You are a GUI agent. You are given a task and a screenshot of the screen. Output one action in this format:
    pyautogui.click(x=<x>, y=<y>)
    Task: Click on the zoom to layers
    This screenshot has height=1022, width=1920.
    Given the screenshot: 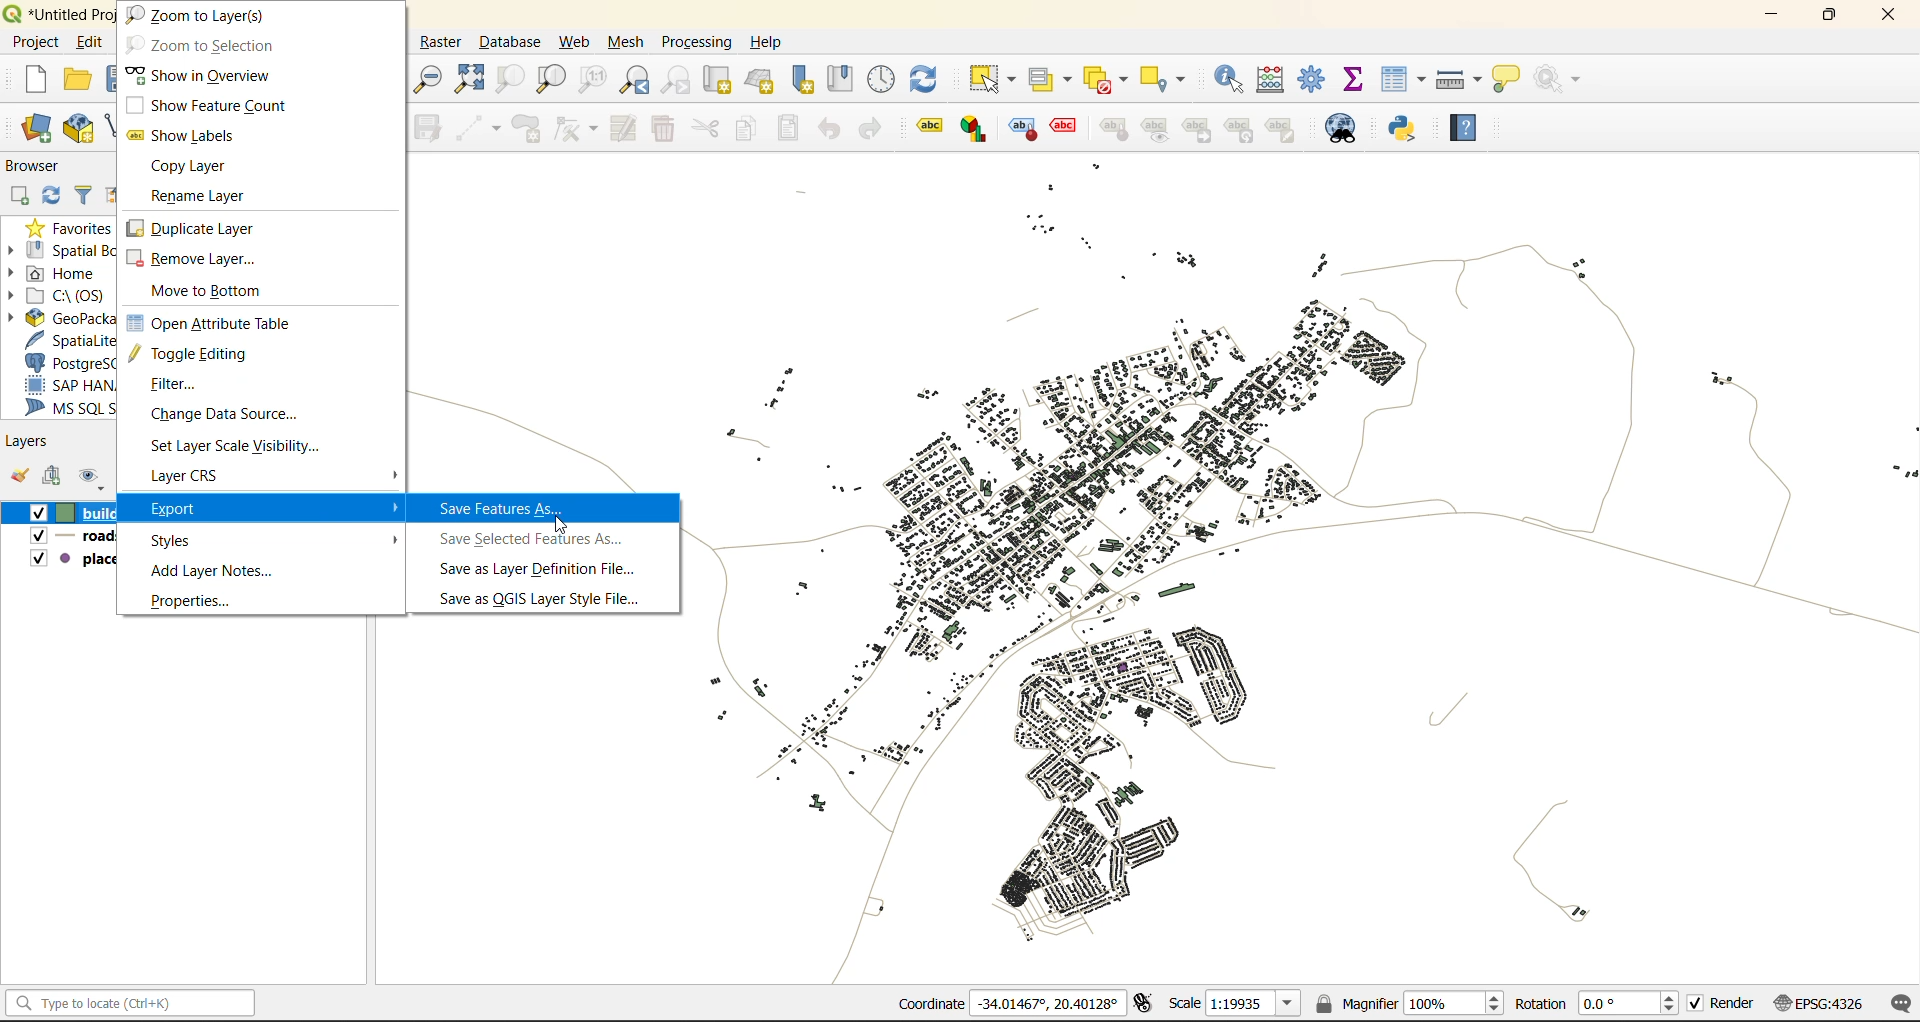 What is the action you would take?
    pyautogui.click(x=196, y=15)
    